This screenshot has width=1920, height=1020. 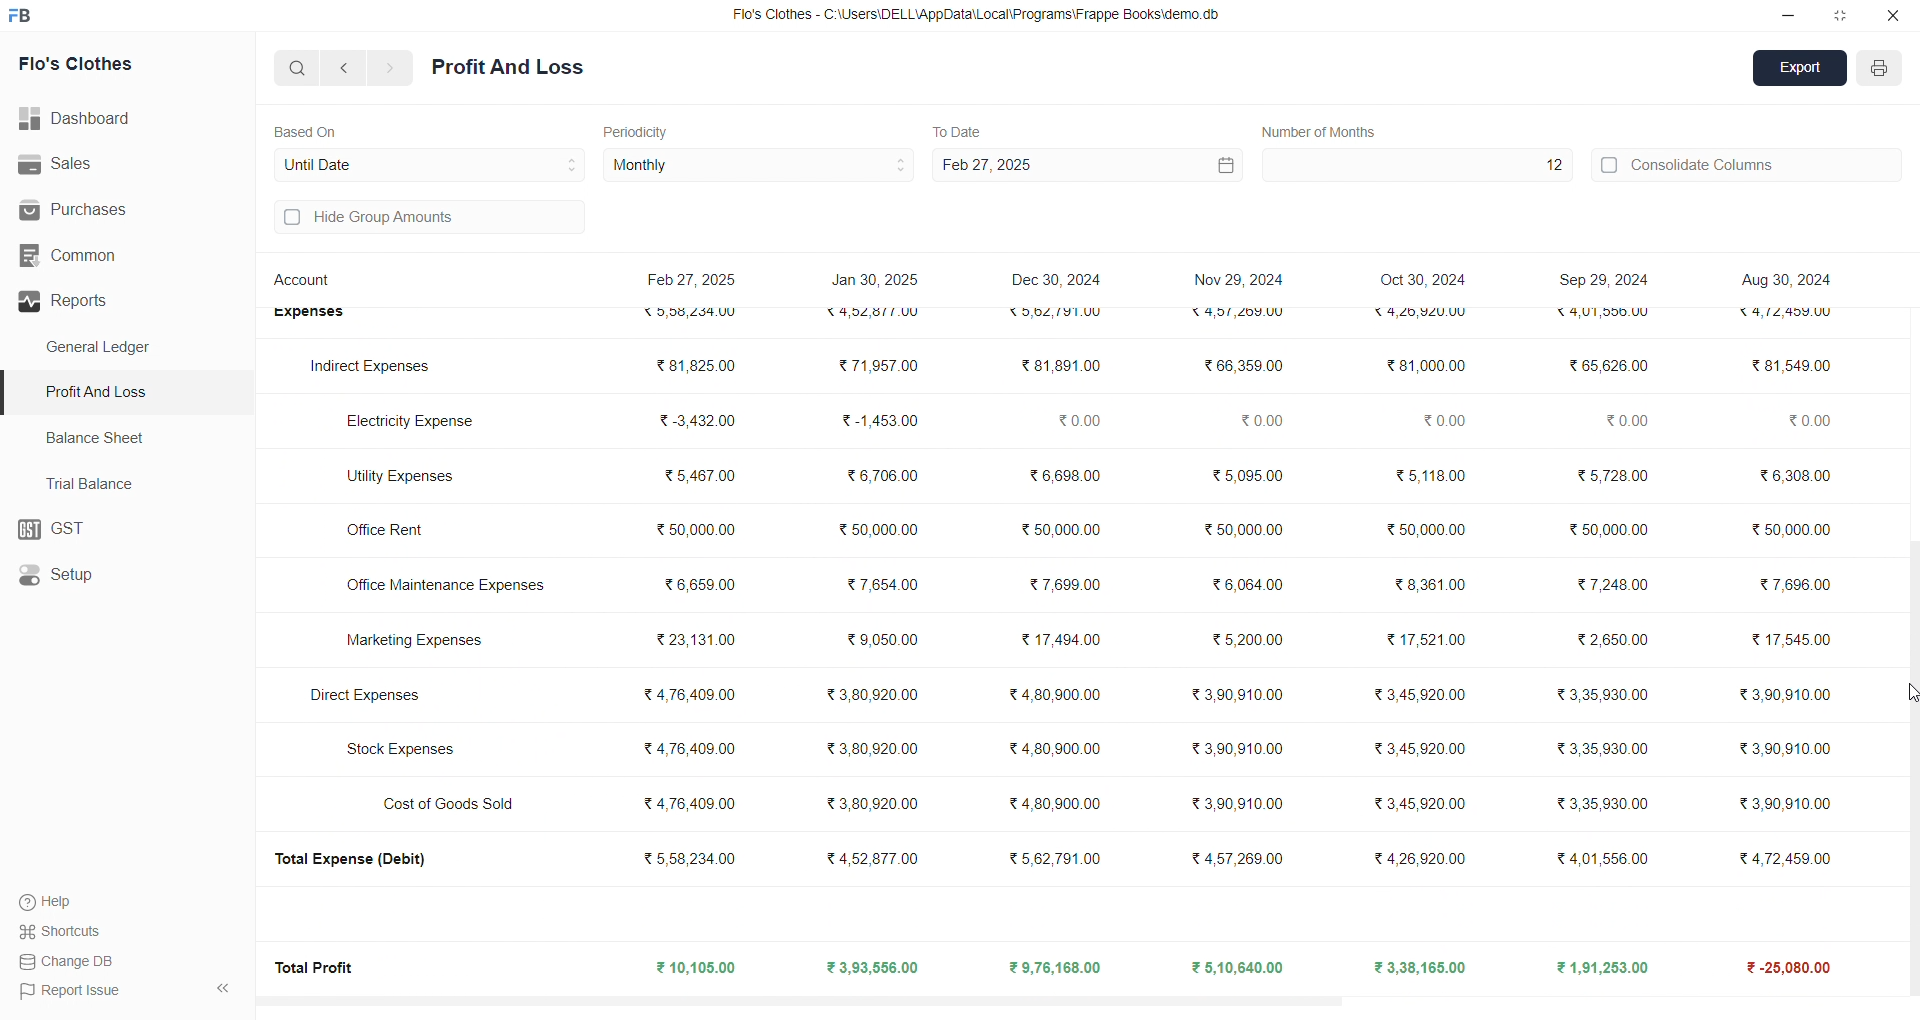 What do you see at coordinates (697, 312) in the screenshot?
I see `₹5,58,234.00` at bounding box center [697, 312].